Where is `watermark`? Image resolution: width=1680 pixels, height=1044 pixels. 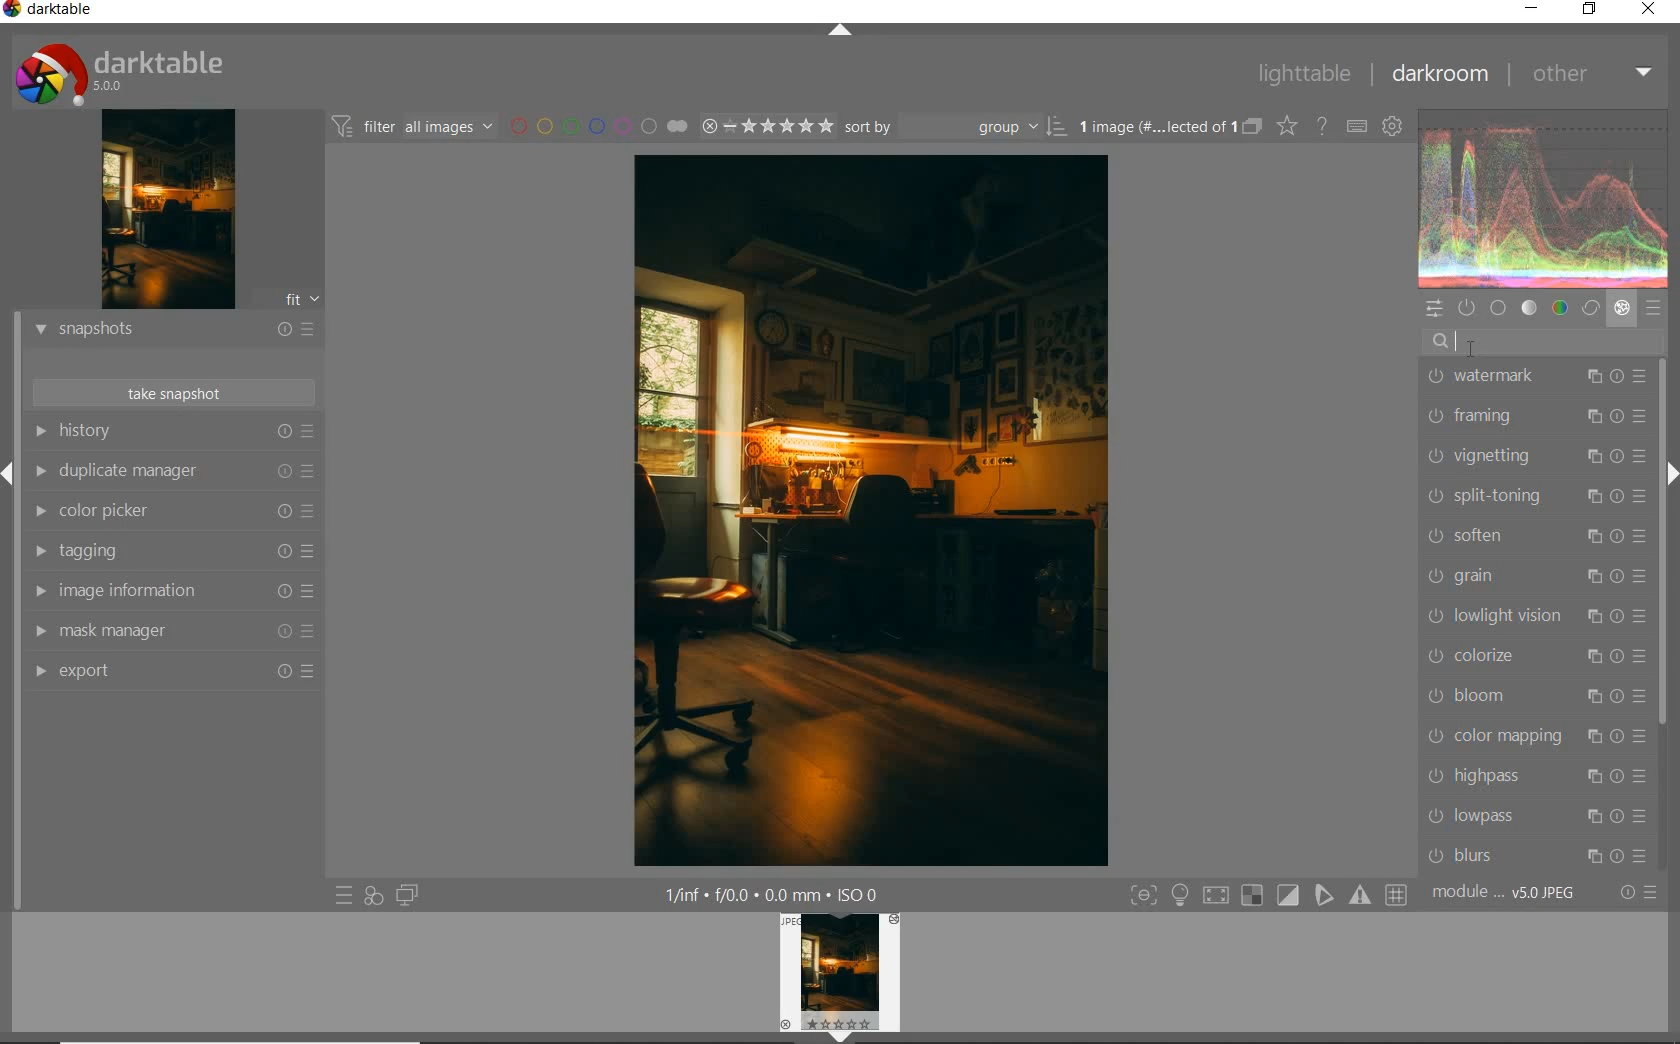
watermark is located at coordinates (1535, 377).